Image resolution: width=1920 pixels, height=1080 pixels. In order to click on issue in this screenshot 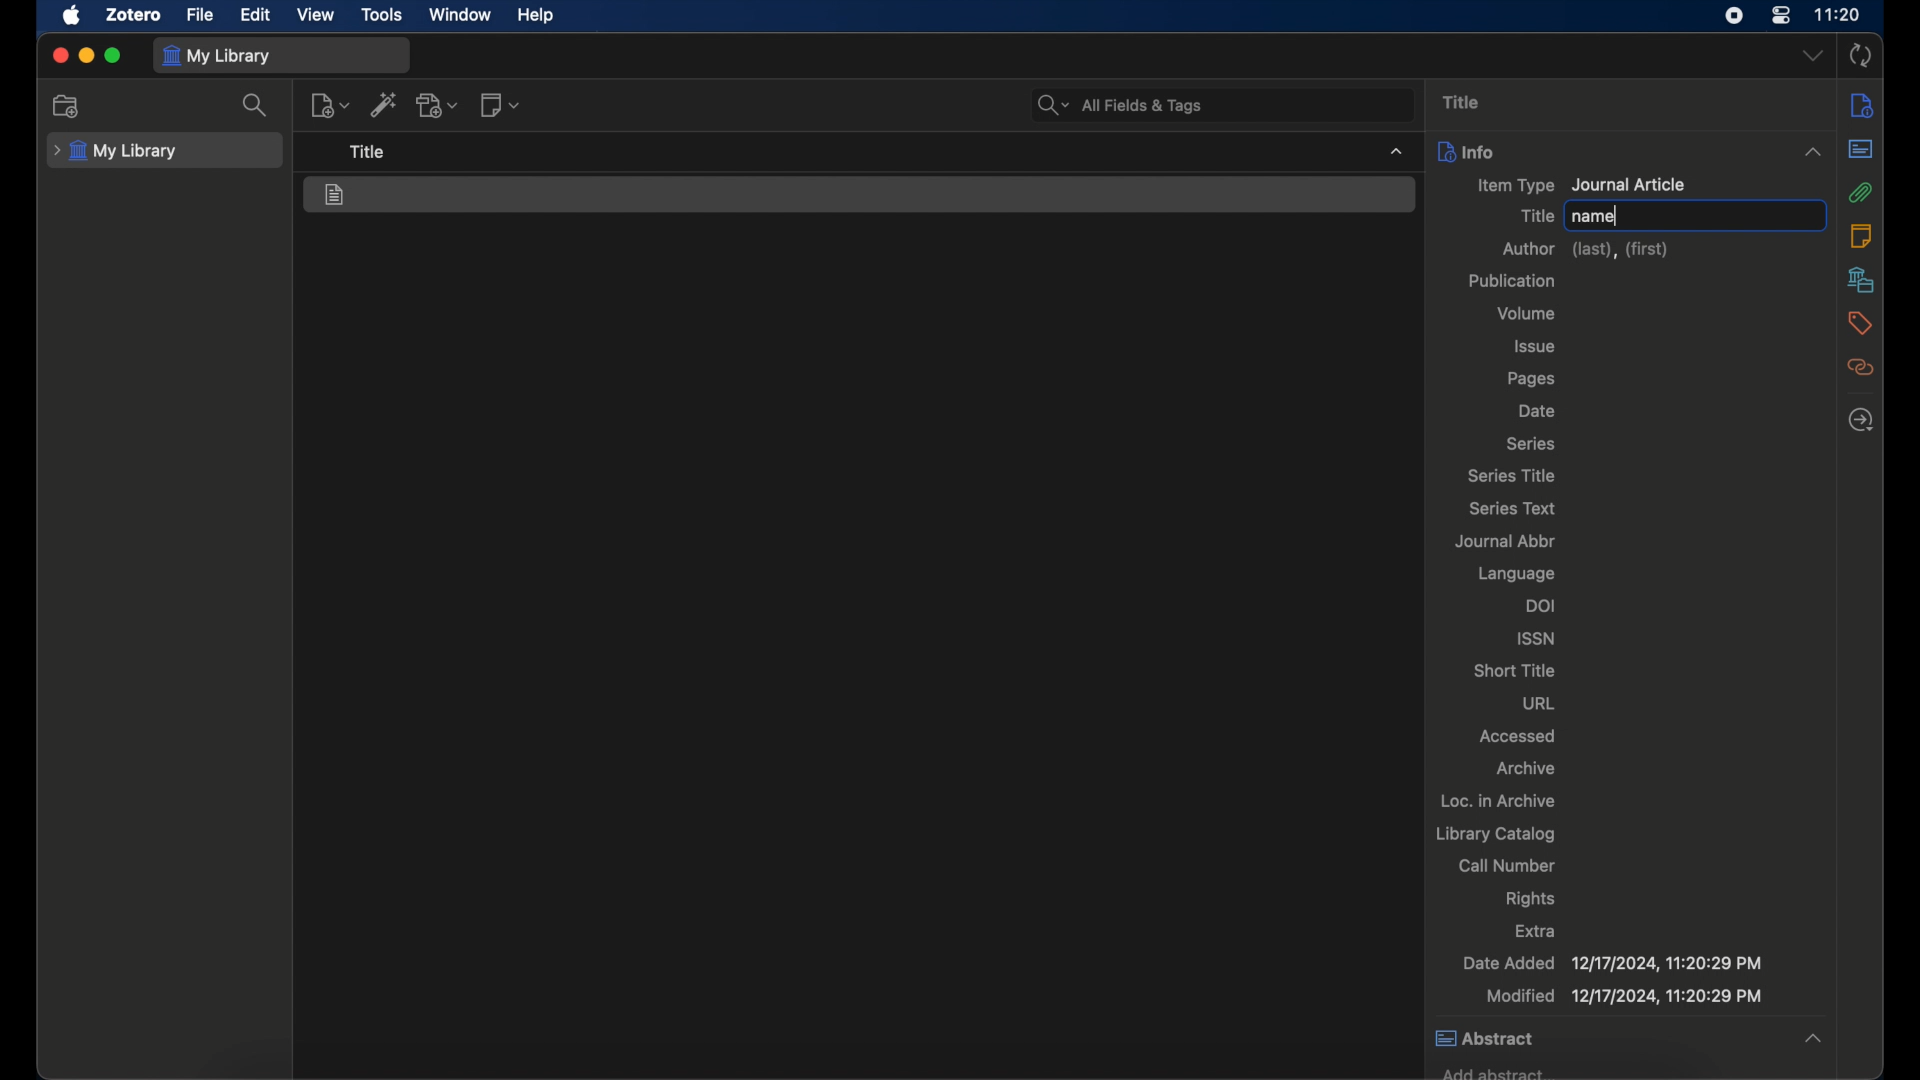, I will do `click(1536, 347)`.